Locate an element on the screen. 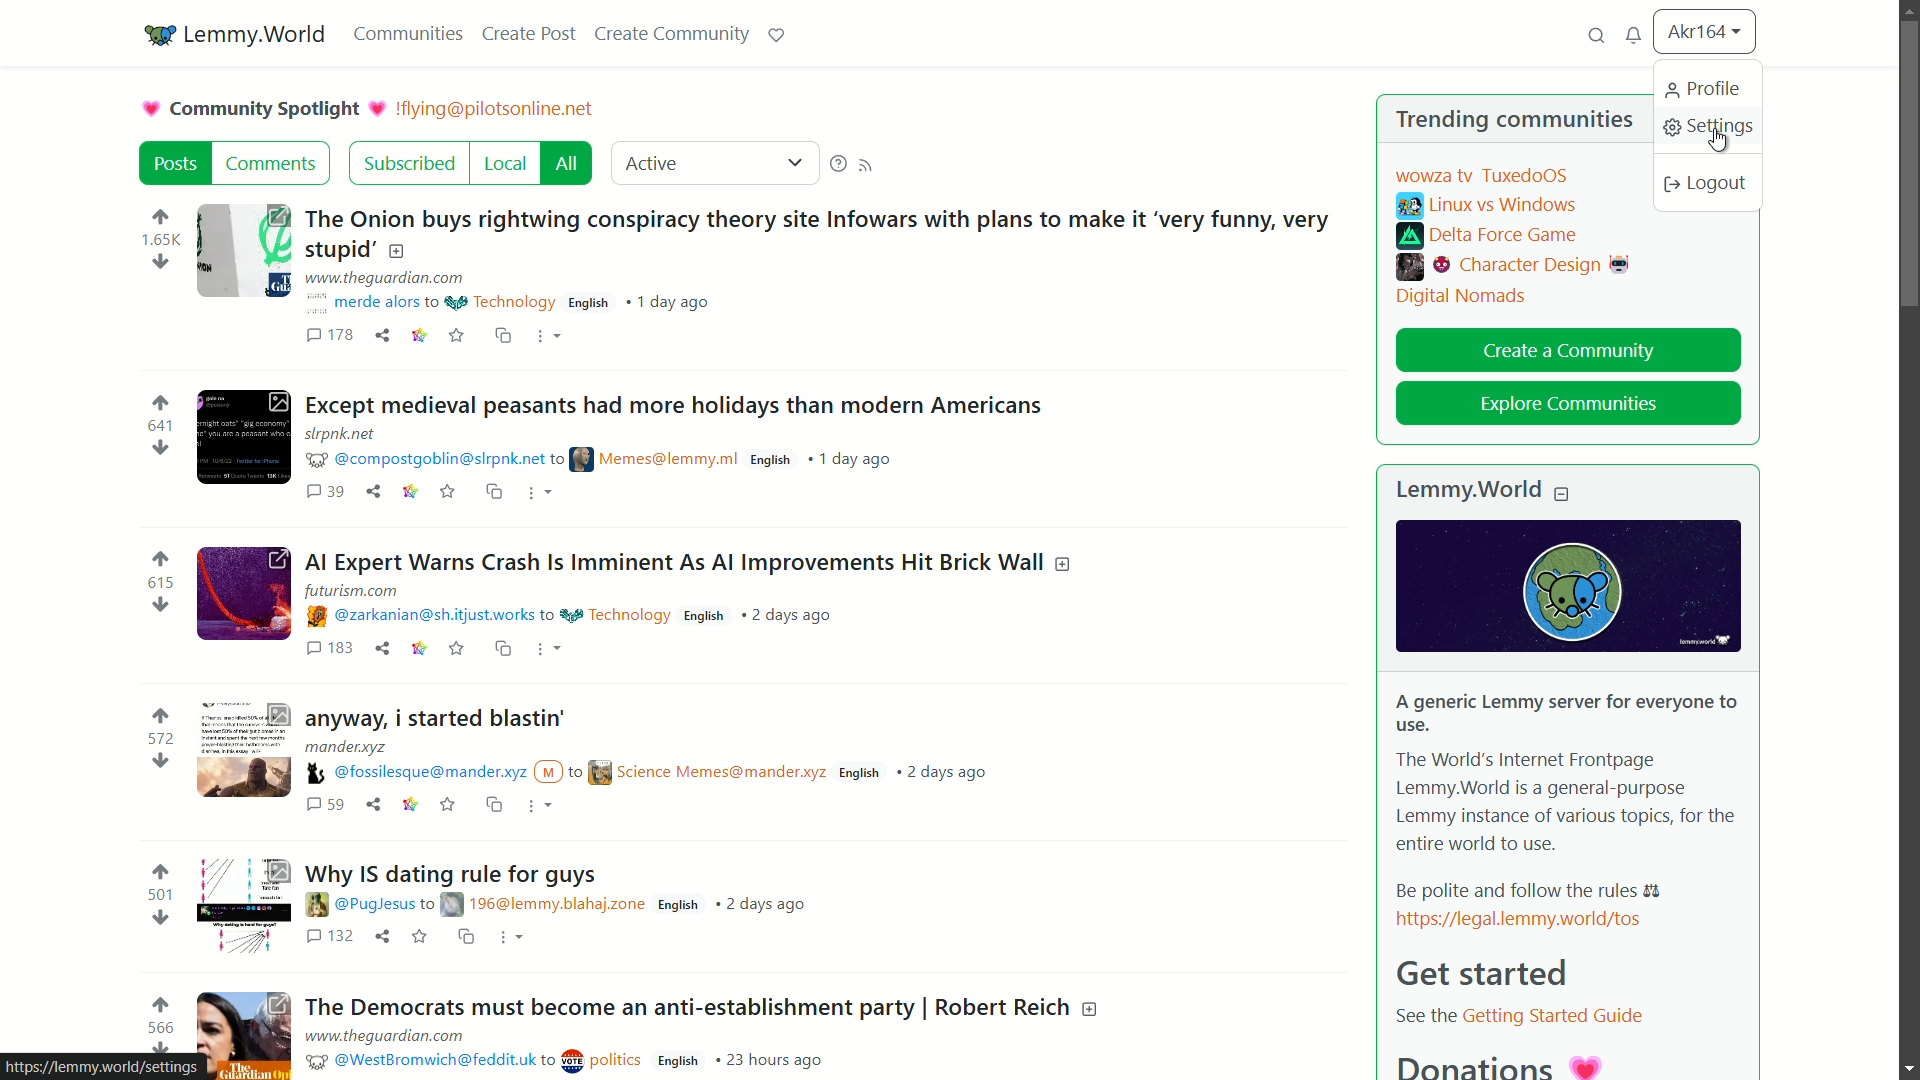 The height and width of the screenshot is (1080, 1920). cross share is located at coordinates (499, 334).